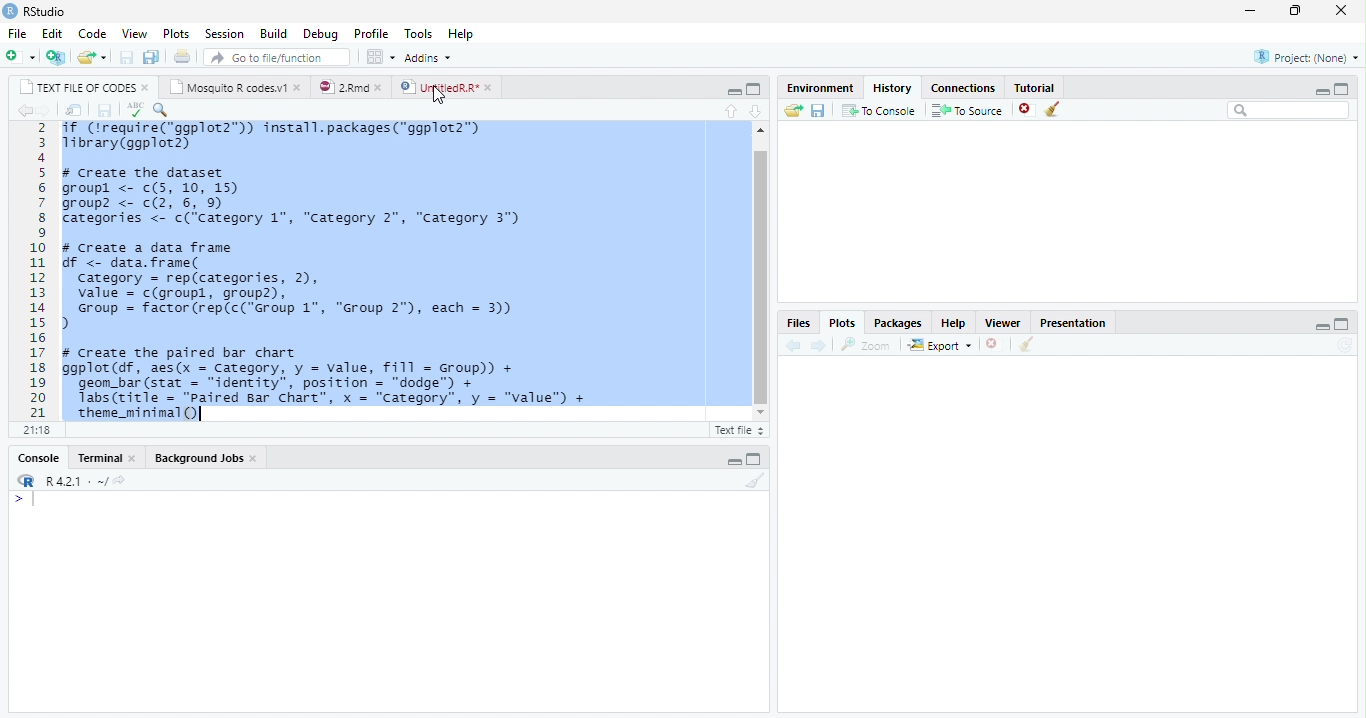  I want to click on go forward, so click(42, 111).